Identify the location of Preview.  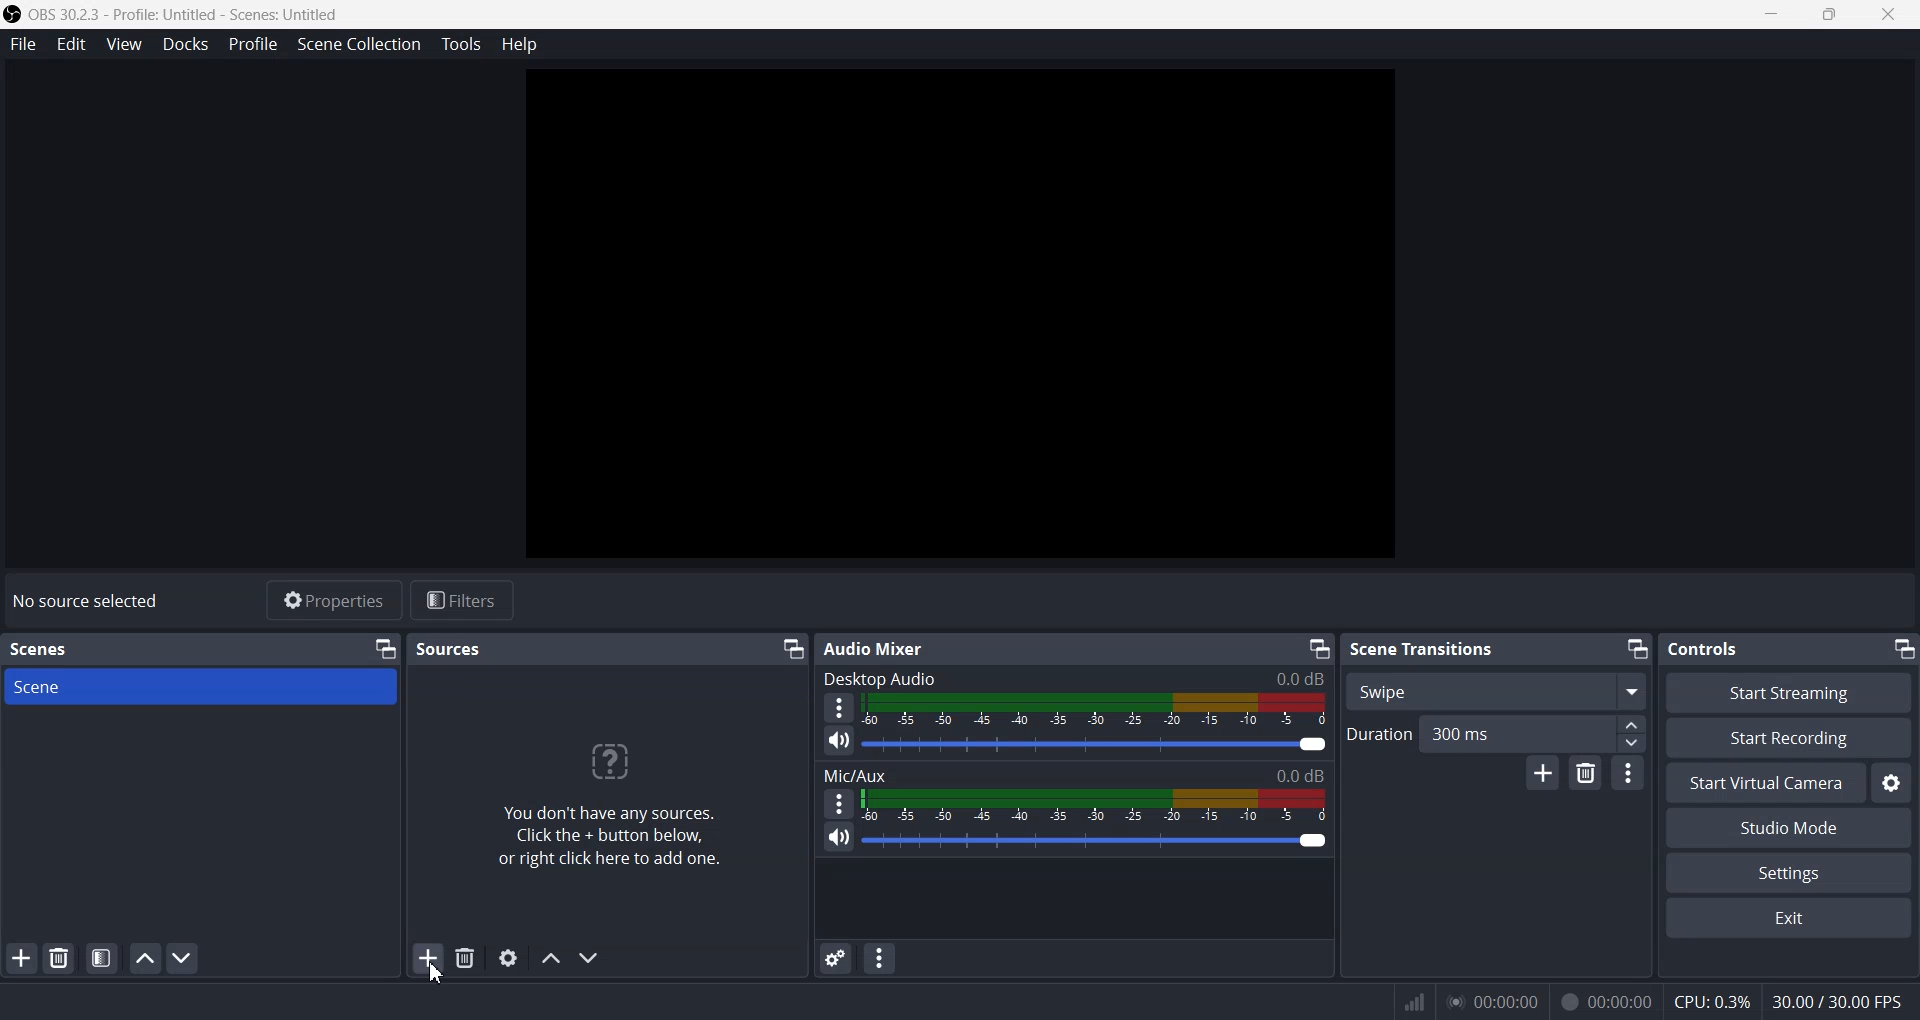
(960, 313).